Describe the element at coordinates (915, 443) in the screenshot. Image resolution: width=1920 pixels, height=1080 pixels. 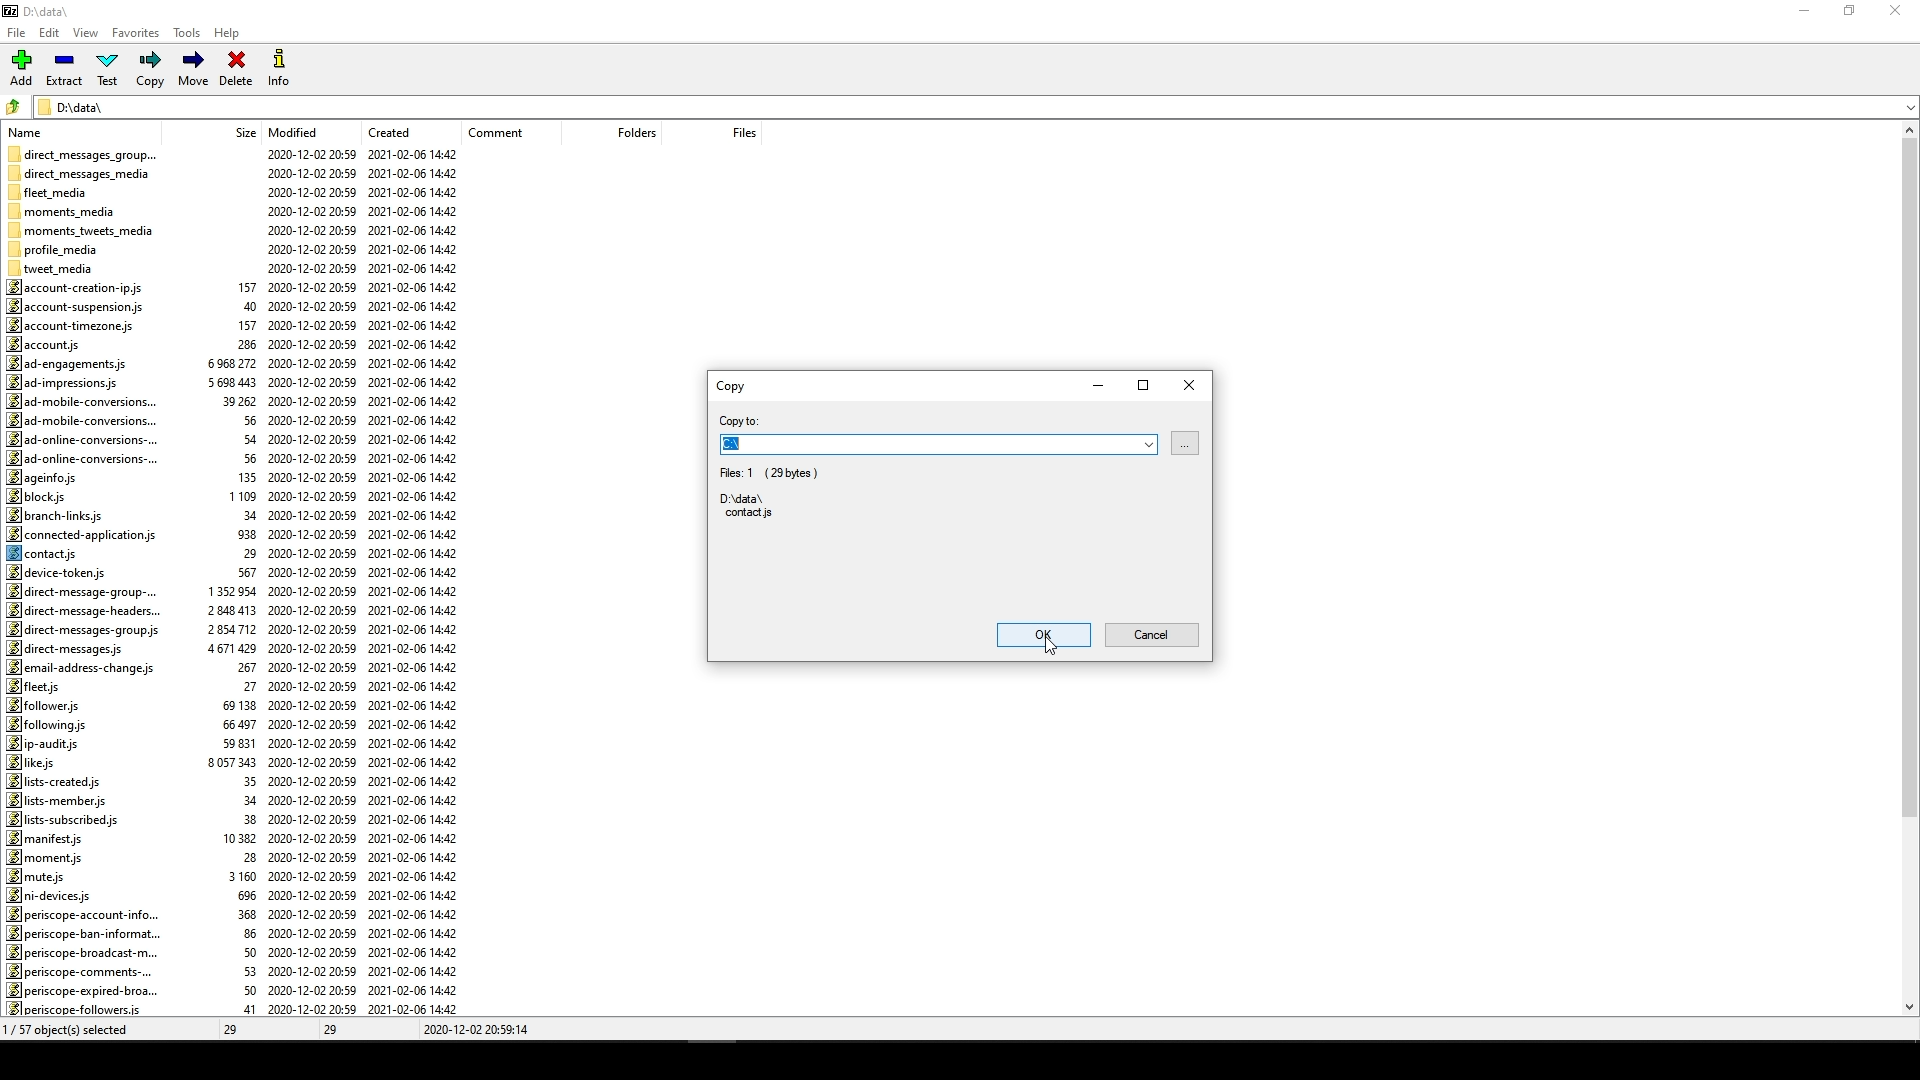
I see `D:\data\` at that location.